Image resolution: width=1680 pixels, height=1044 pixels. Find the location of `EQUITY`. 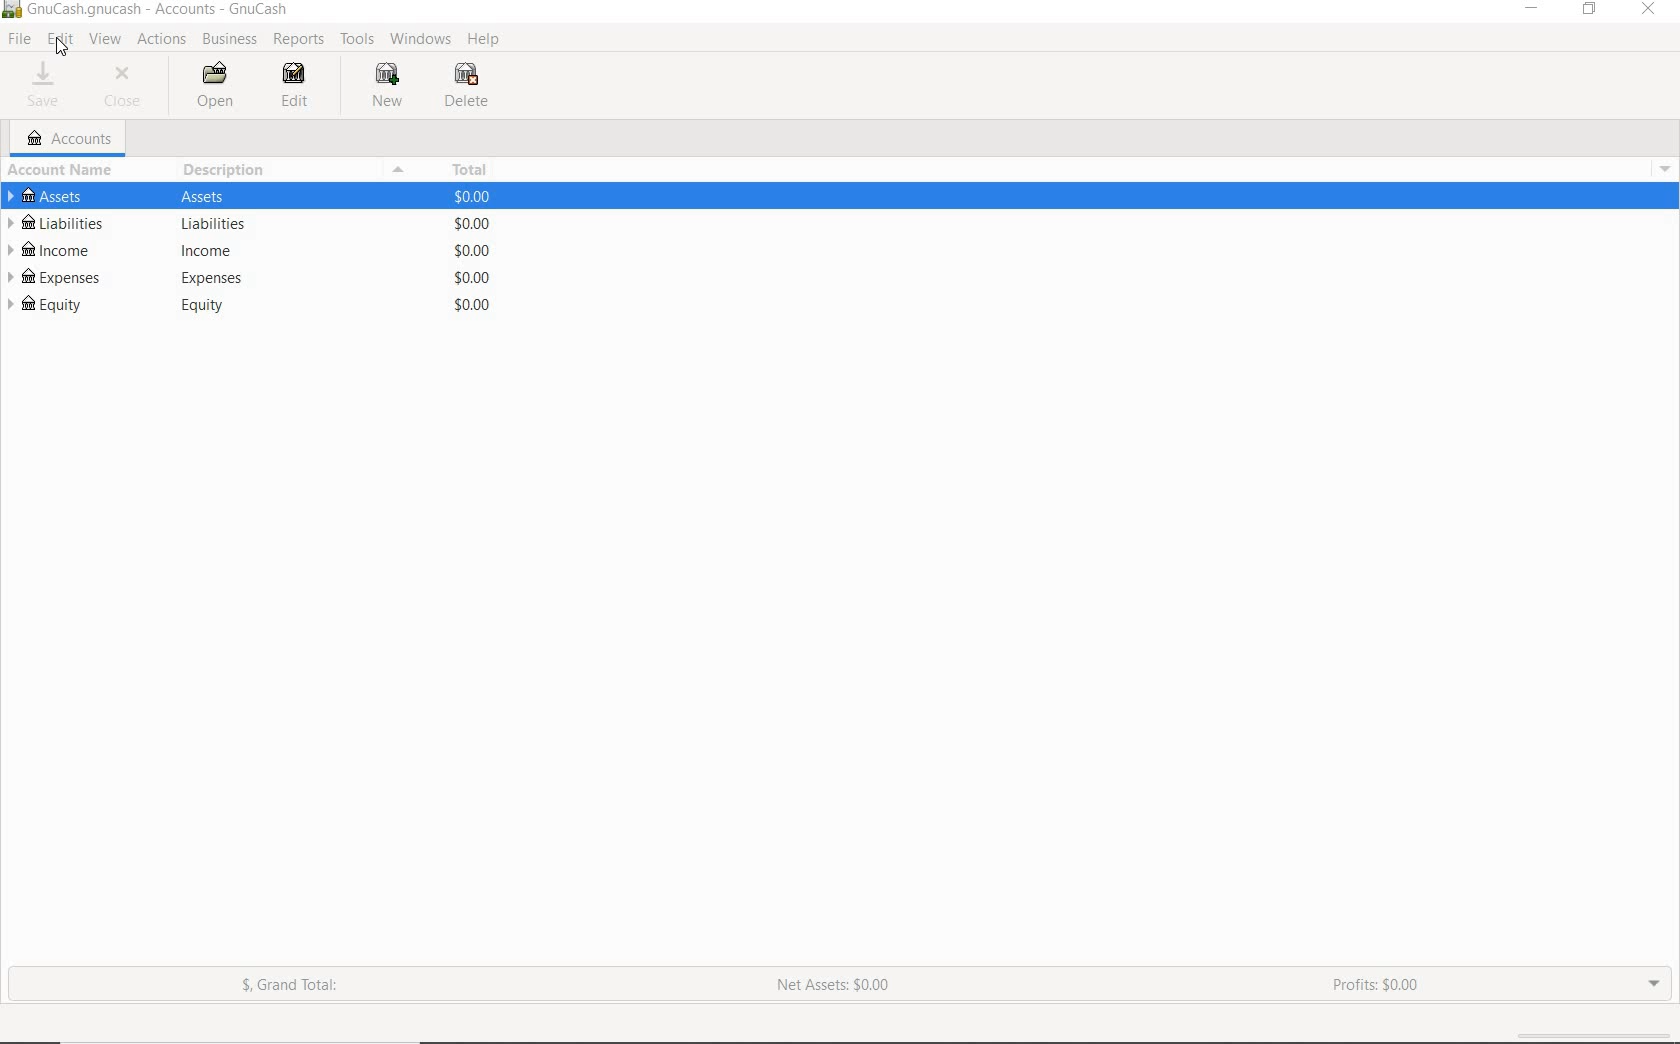

EQUITY is located at coordinates (246, 306).